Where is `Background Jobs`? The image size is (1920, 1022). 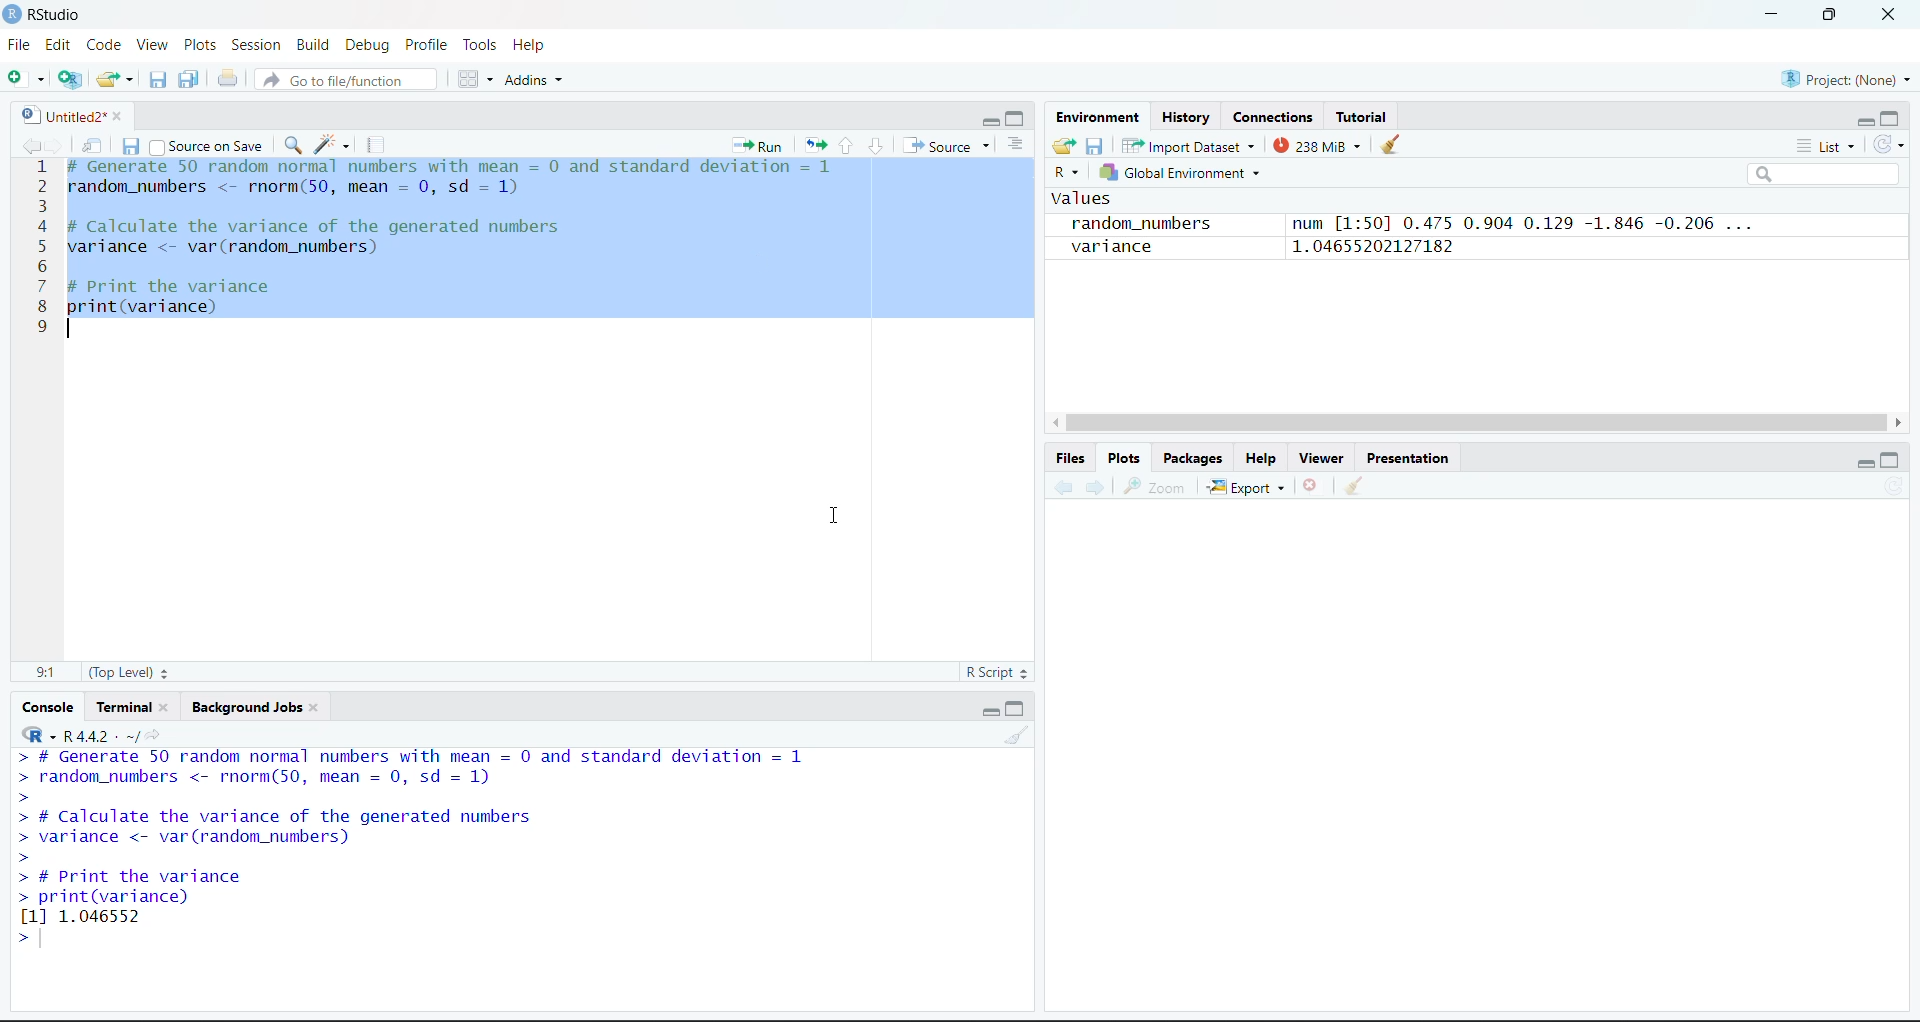
Background Jobs is located at coordinates (244, 707).